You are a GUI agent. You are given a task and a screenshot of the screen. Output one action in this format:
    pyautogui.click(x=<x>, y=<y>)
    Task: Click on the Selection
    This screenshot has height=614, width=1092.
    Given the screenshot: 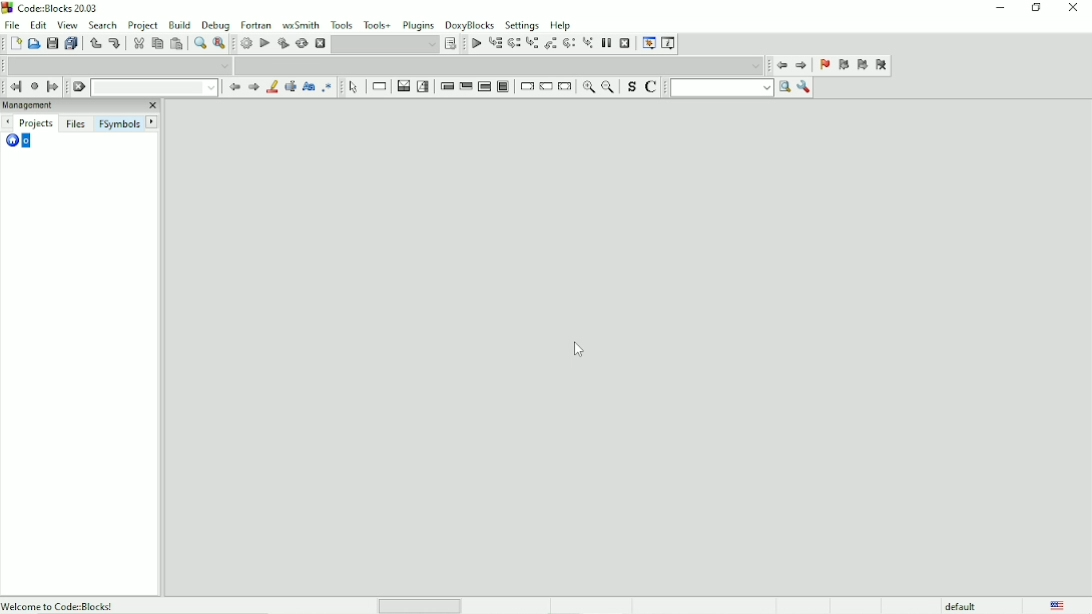 What is the action you would take?
    pyautogui.click(x=424, y=86)
    